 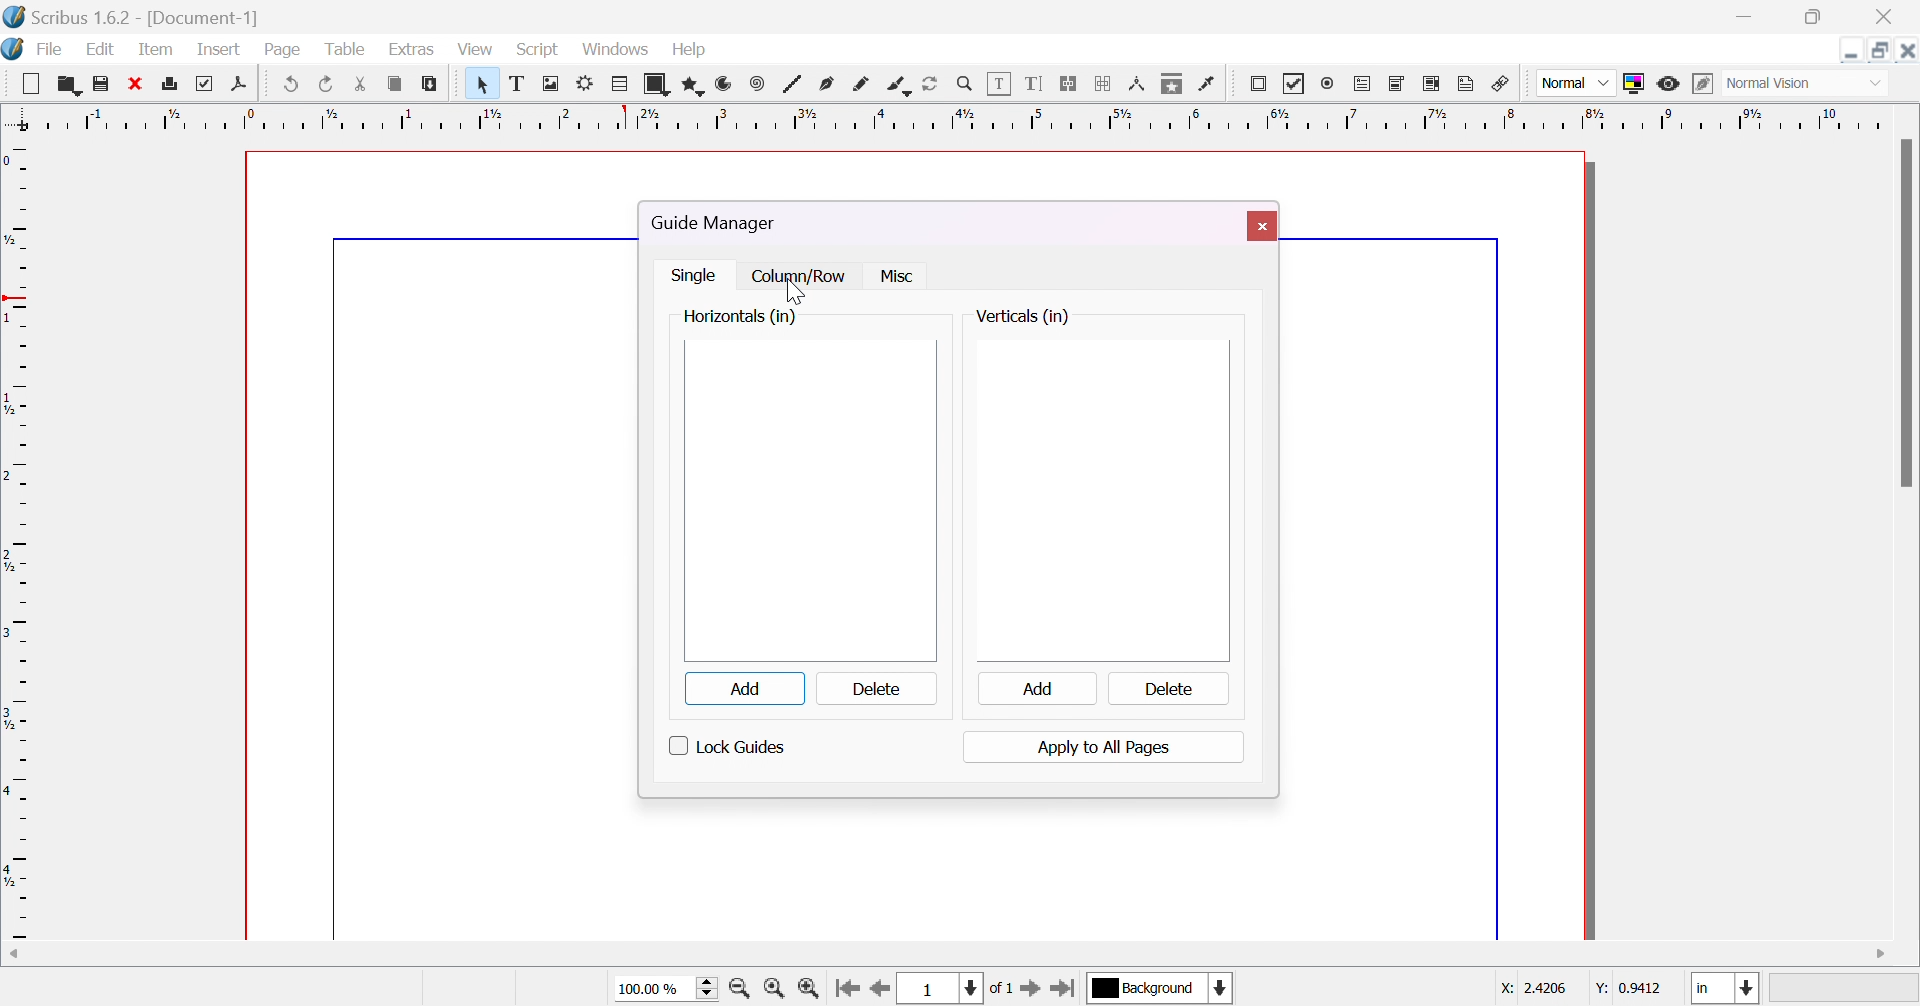 What do you see at coordinates (1470, 85) in the screenshot?
I see `text annotation` at bounding box center [1470, 85].